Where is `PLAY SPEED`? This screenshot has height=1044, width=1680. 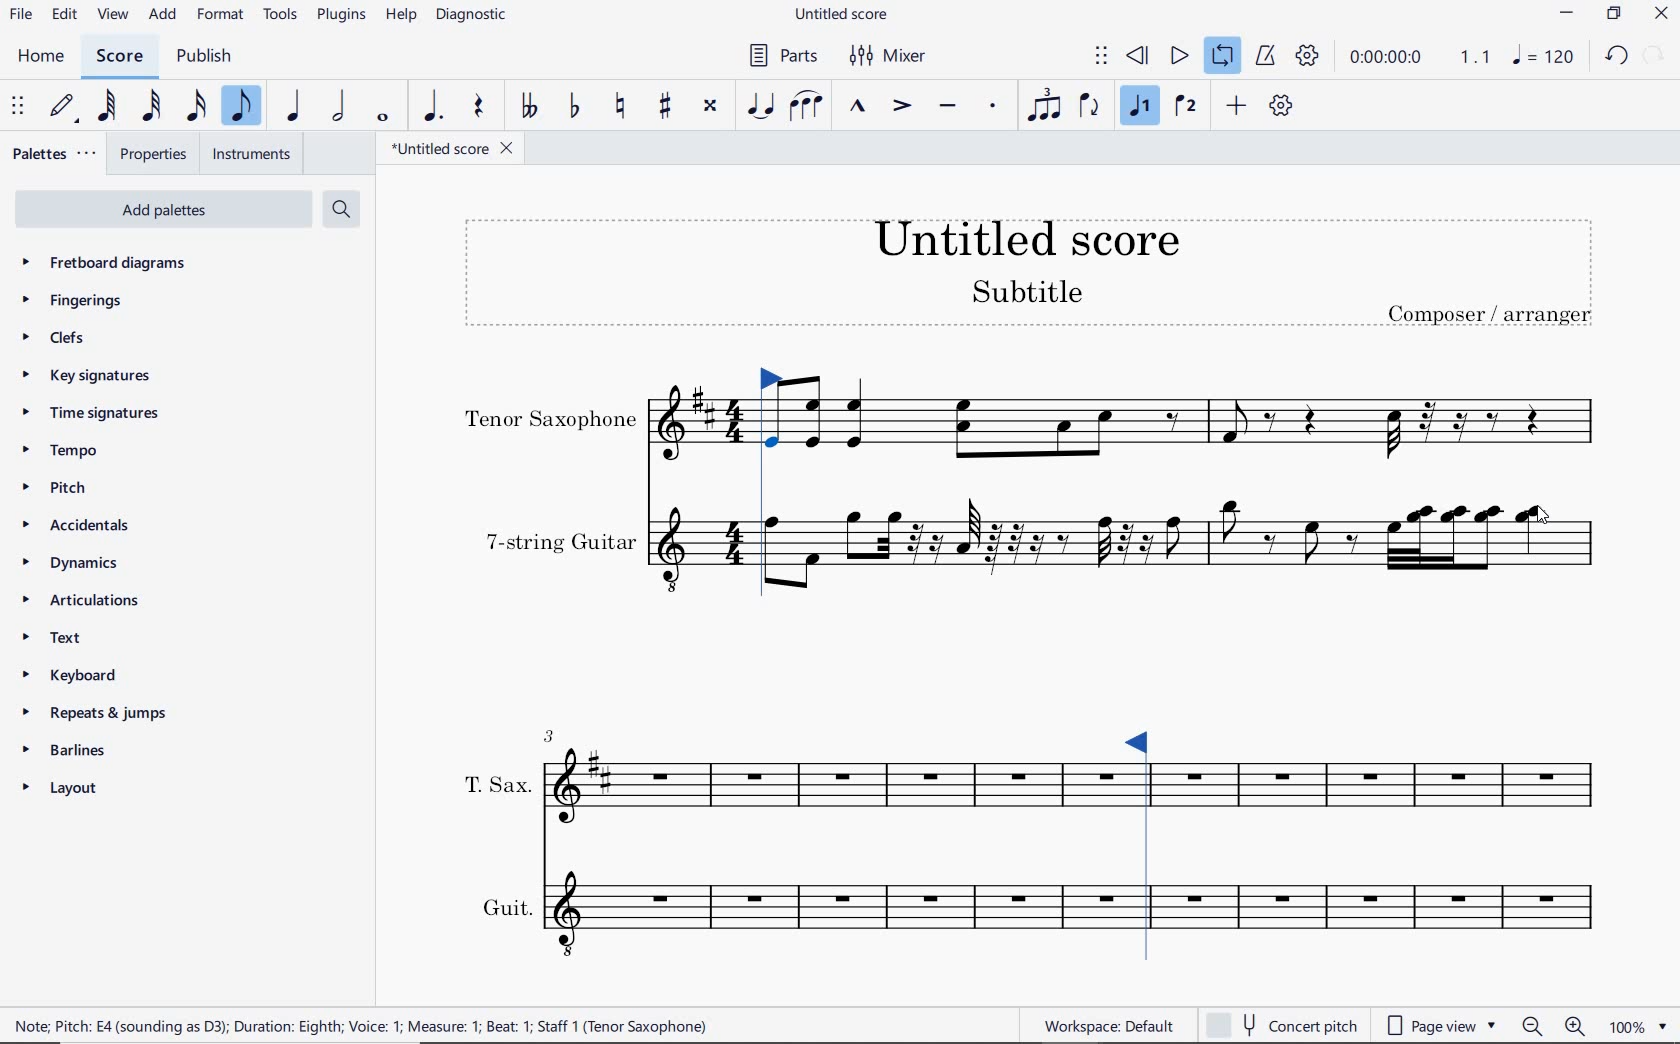 PLAY SPEED is located at coordinates (1423, 62).